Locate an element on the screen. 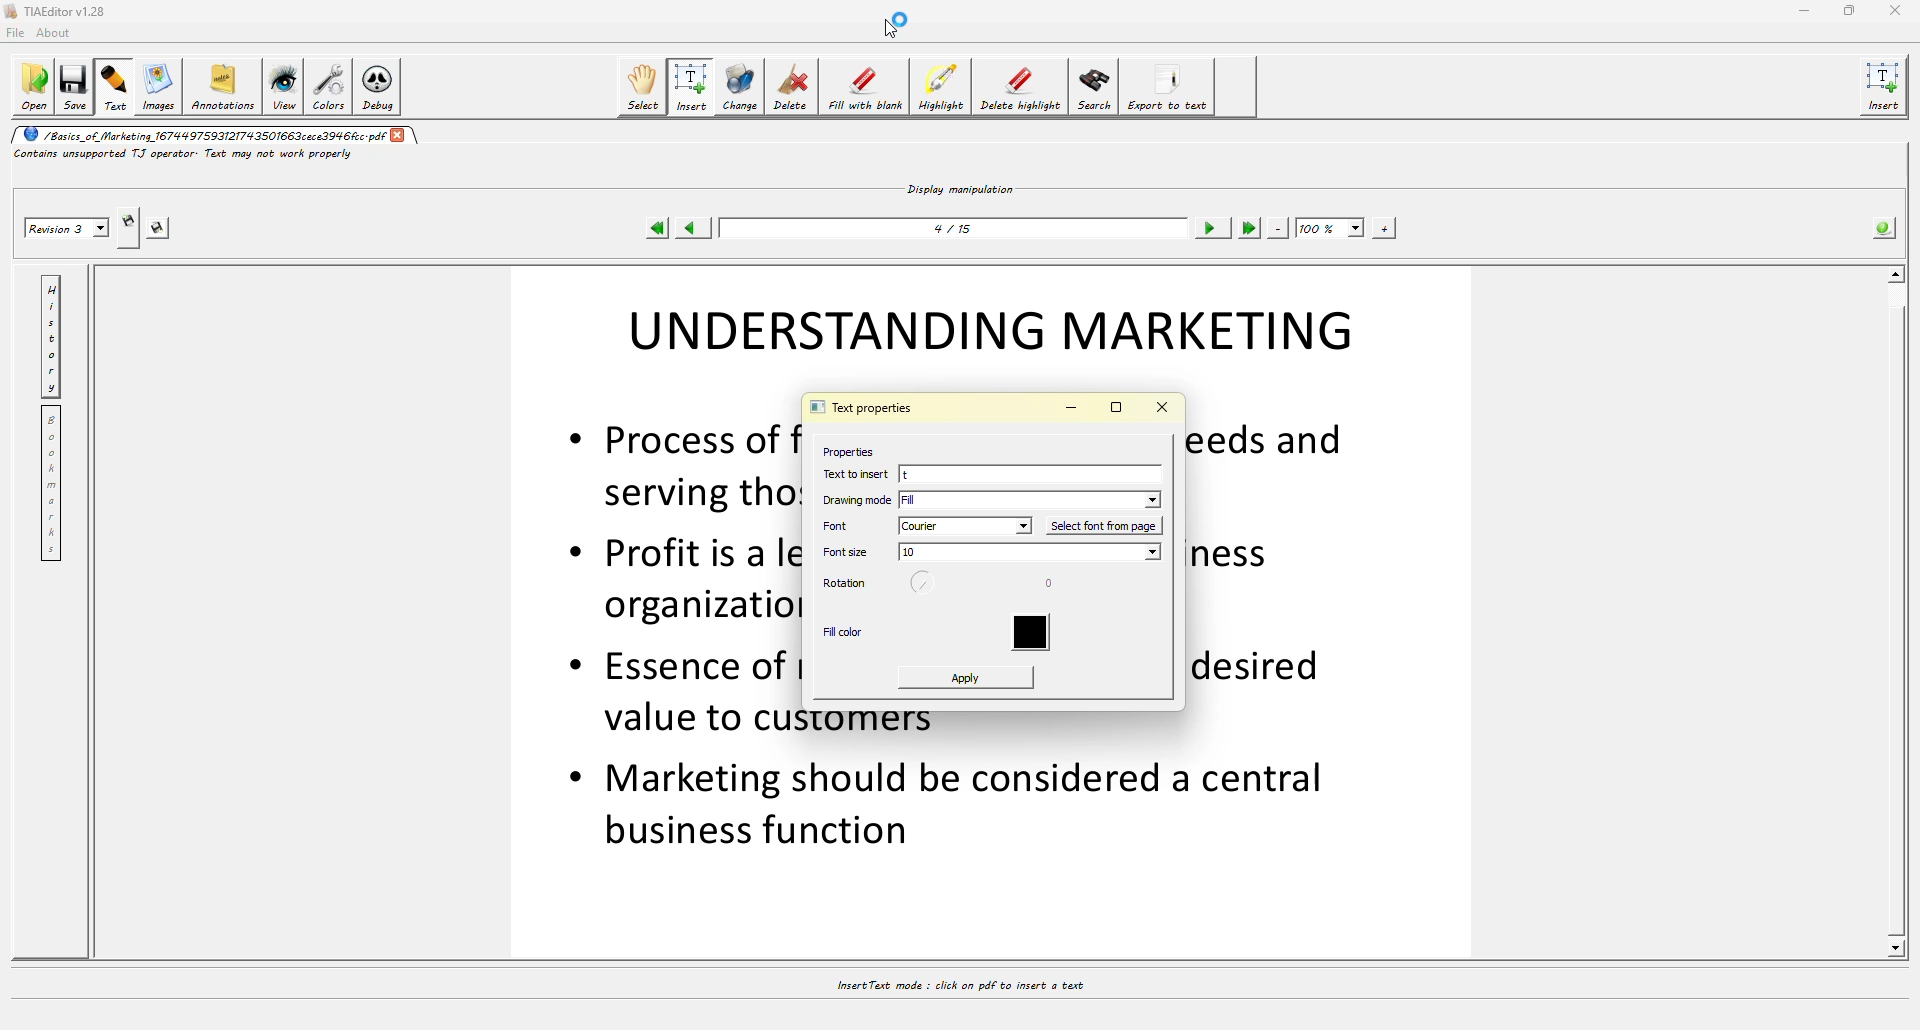 This screenshot has width=1920, height=1030. delete is located at coordinates (793, 85).